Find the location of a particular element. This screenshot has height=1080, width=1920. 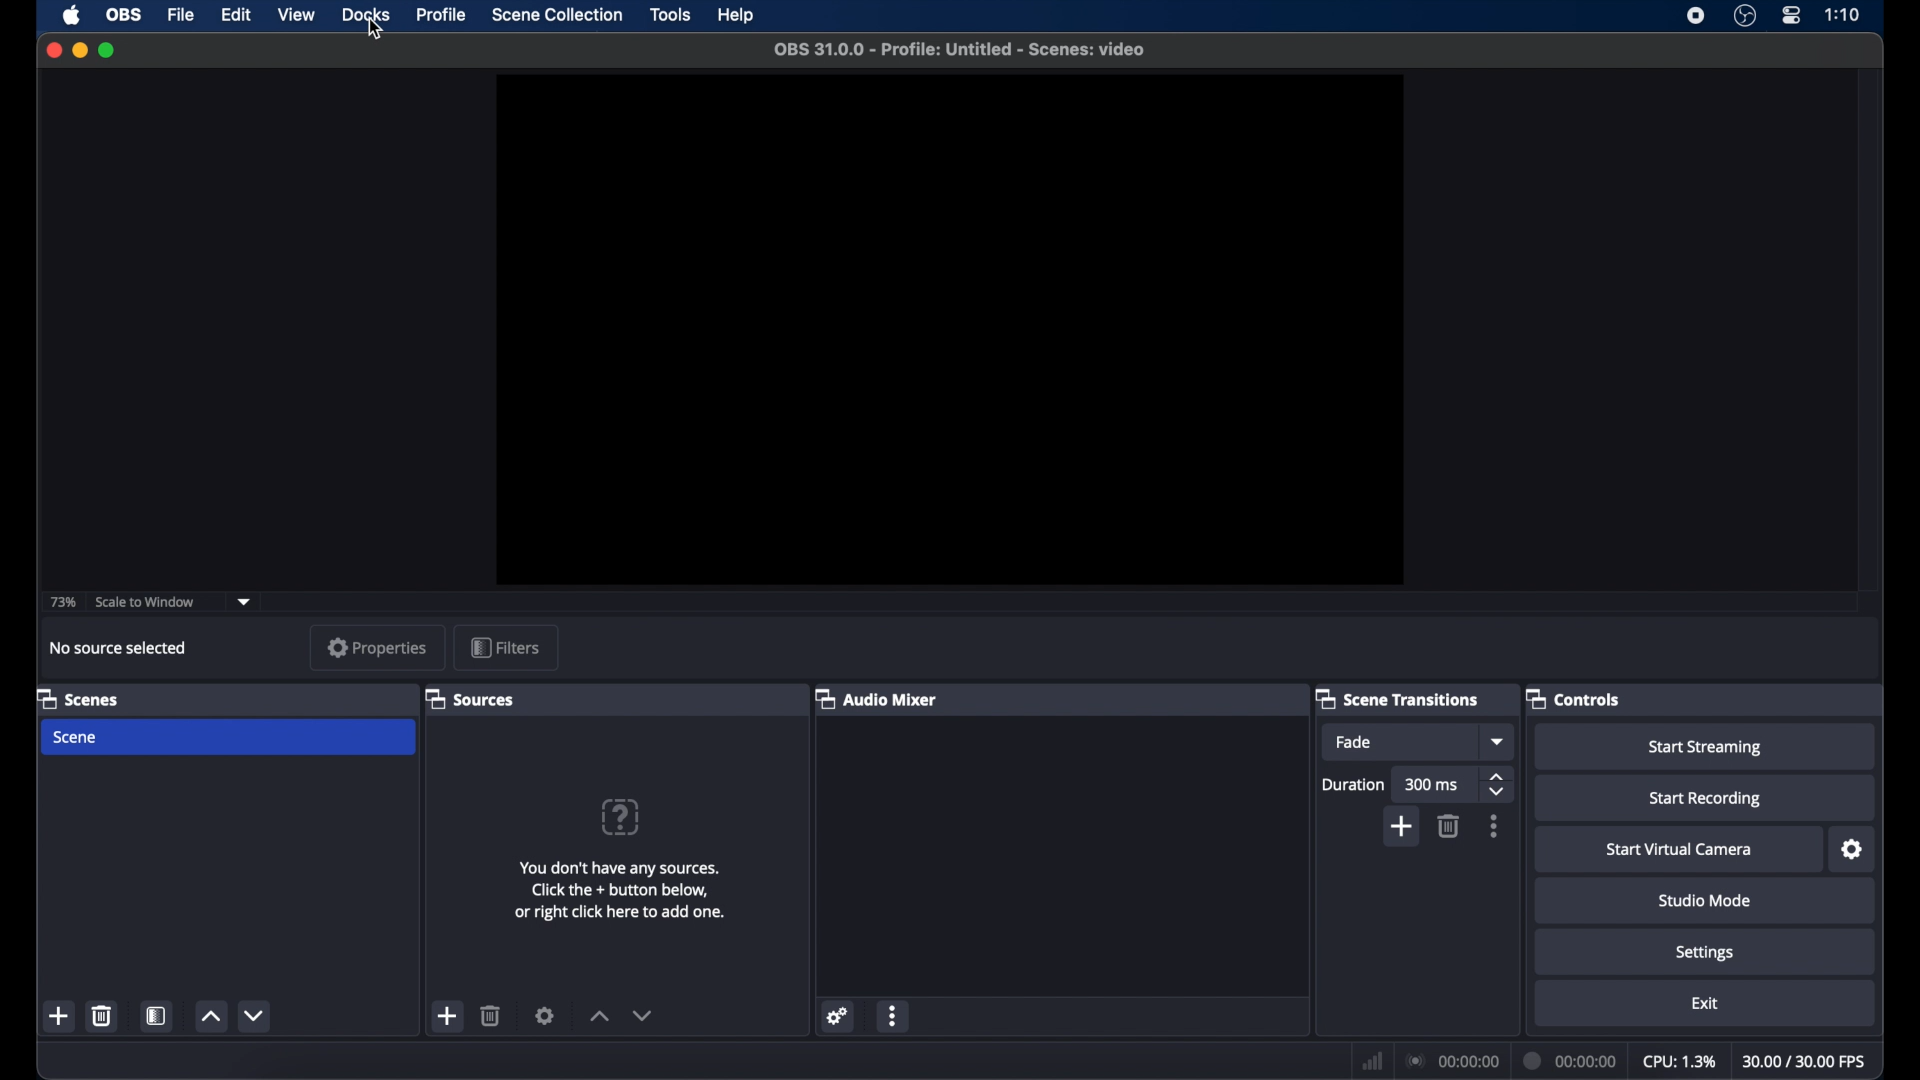

netwrok is located at coordinates (1372, 1061).